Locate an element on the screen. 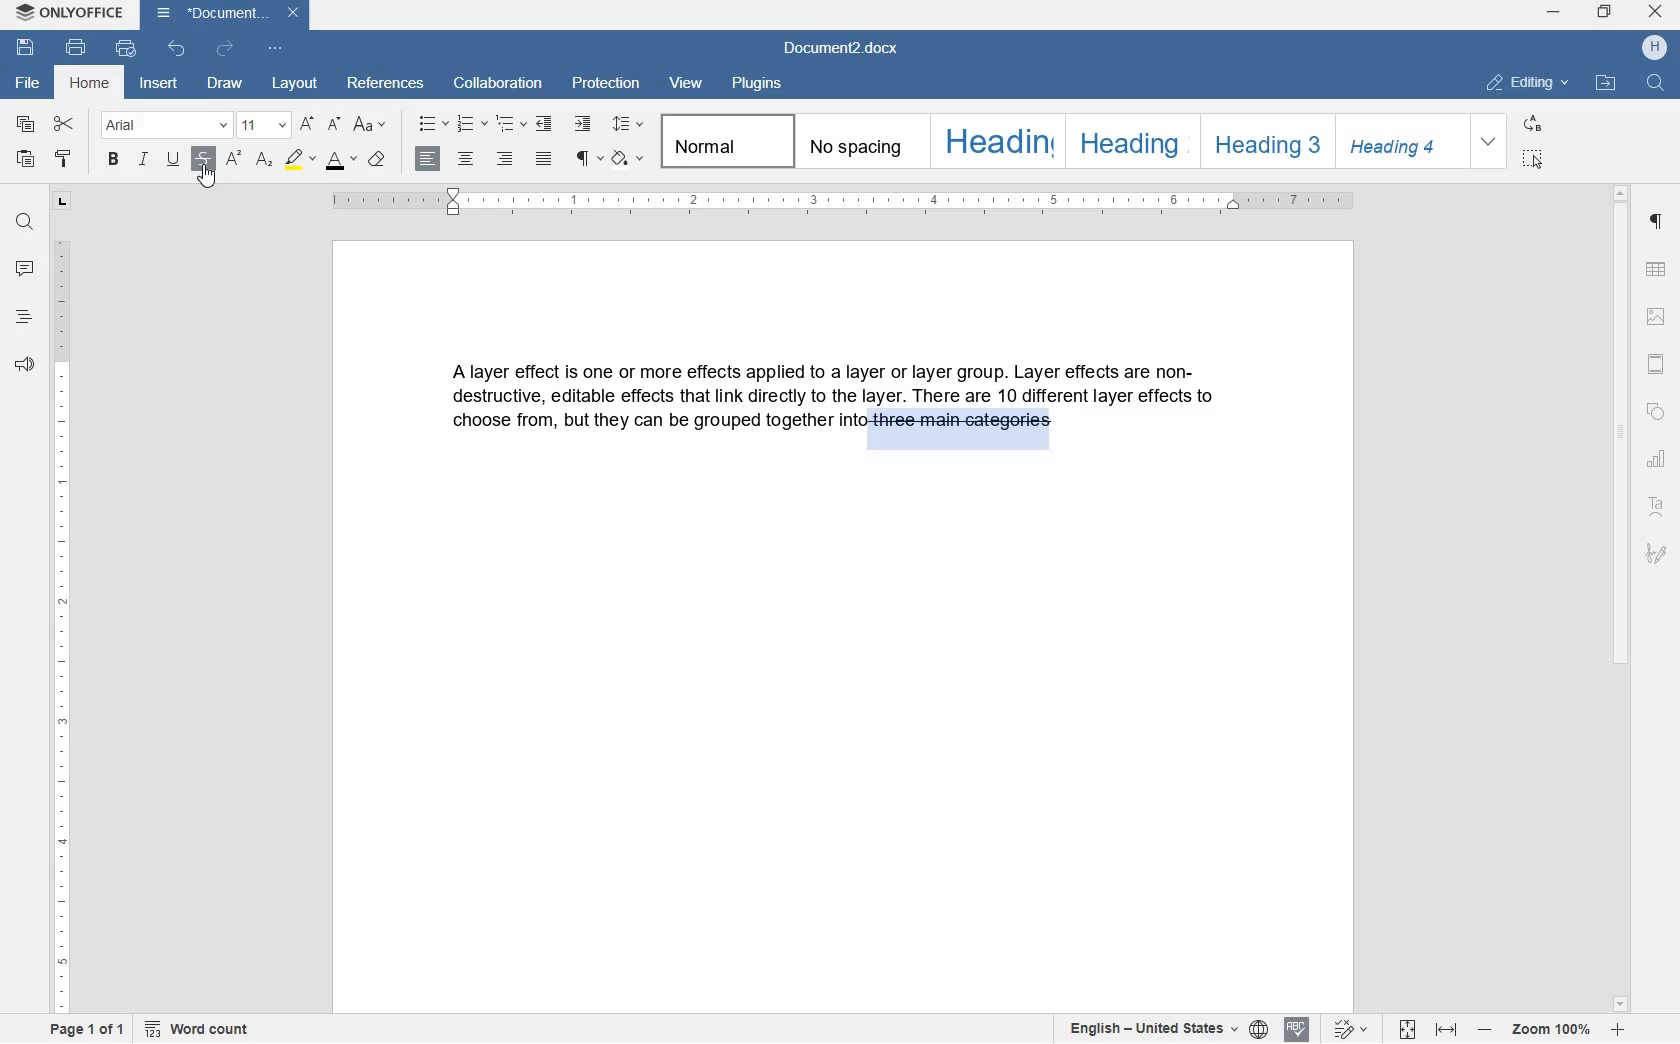  page 1 of 1 is located at coordinates (82, 1030).